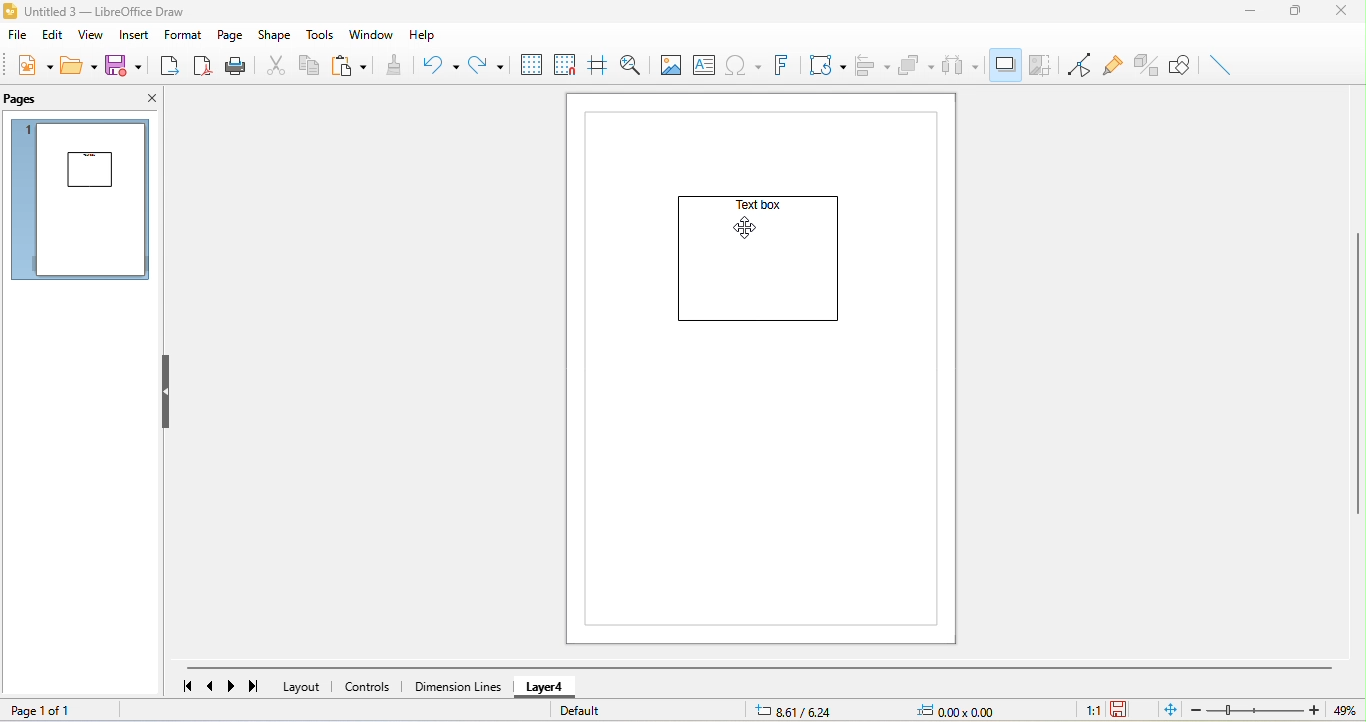 The width and height of the screenshot is (1366, 722). I want to click on special character, so click(745, 65).